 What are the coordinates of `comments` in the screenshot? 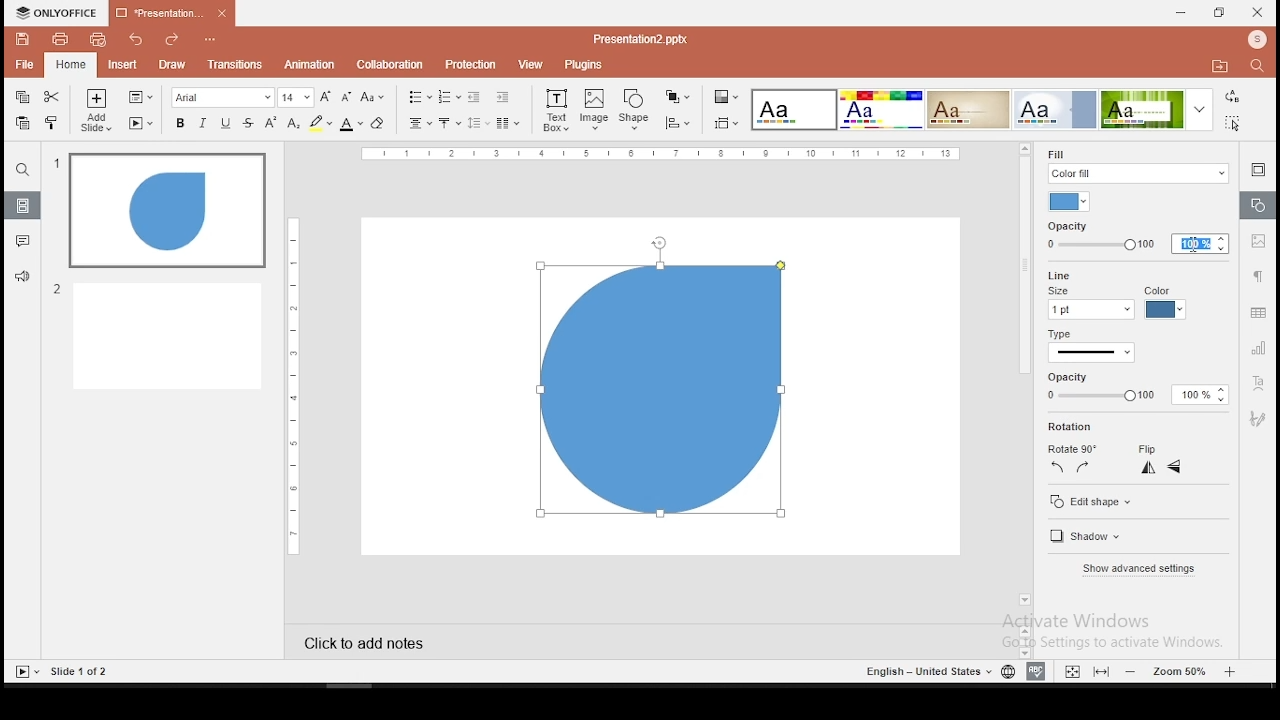 It's located at (20, 242).